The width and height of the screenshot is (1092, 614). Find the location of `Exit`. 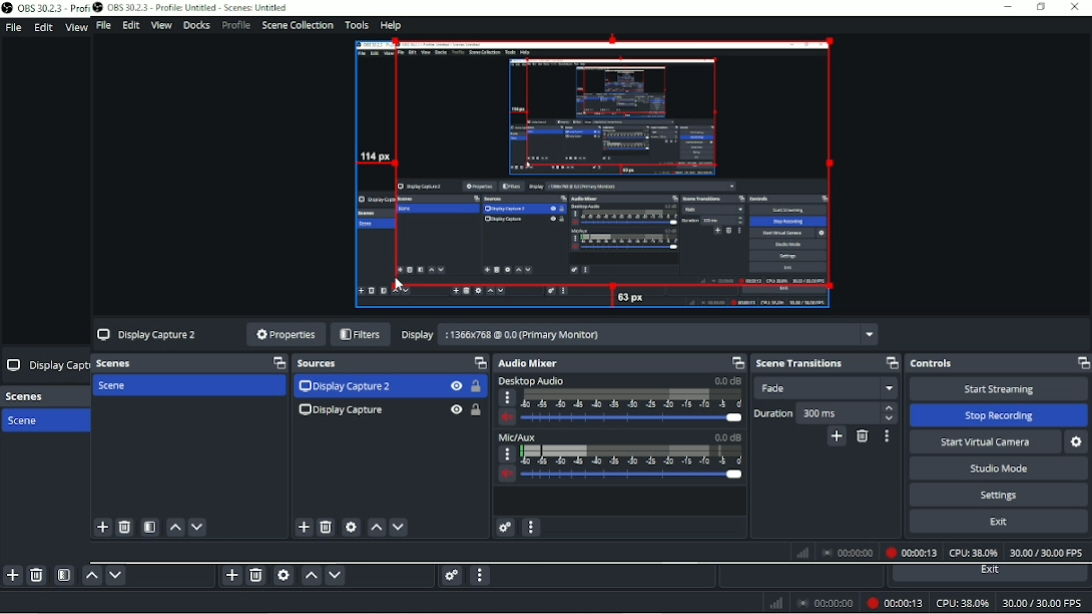

Exit is located at coordinates (990, 572).